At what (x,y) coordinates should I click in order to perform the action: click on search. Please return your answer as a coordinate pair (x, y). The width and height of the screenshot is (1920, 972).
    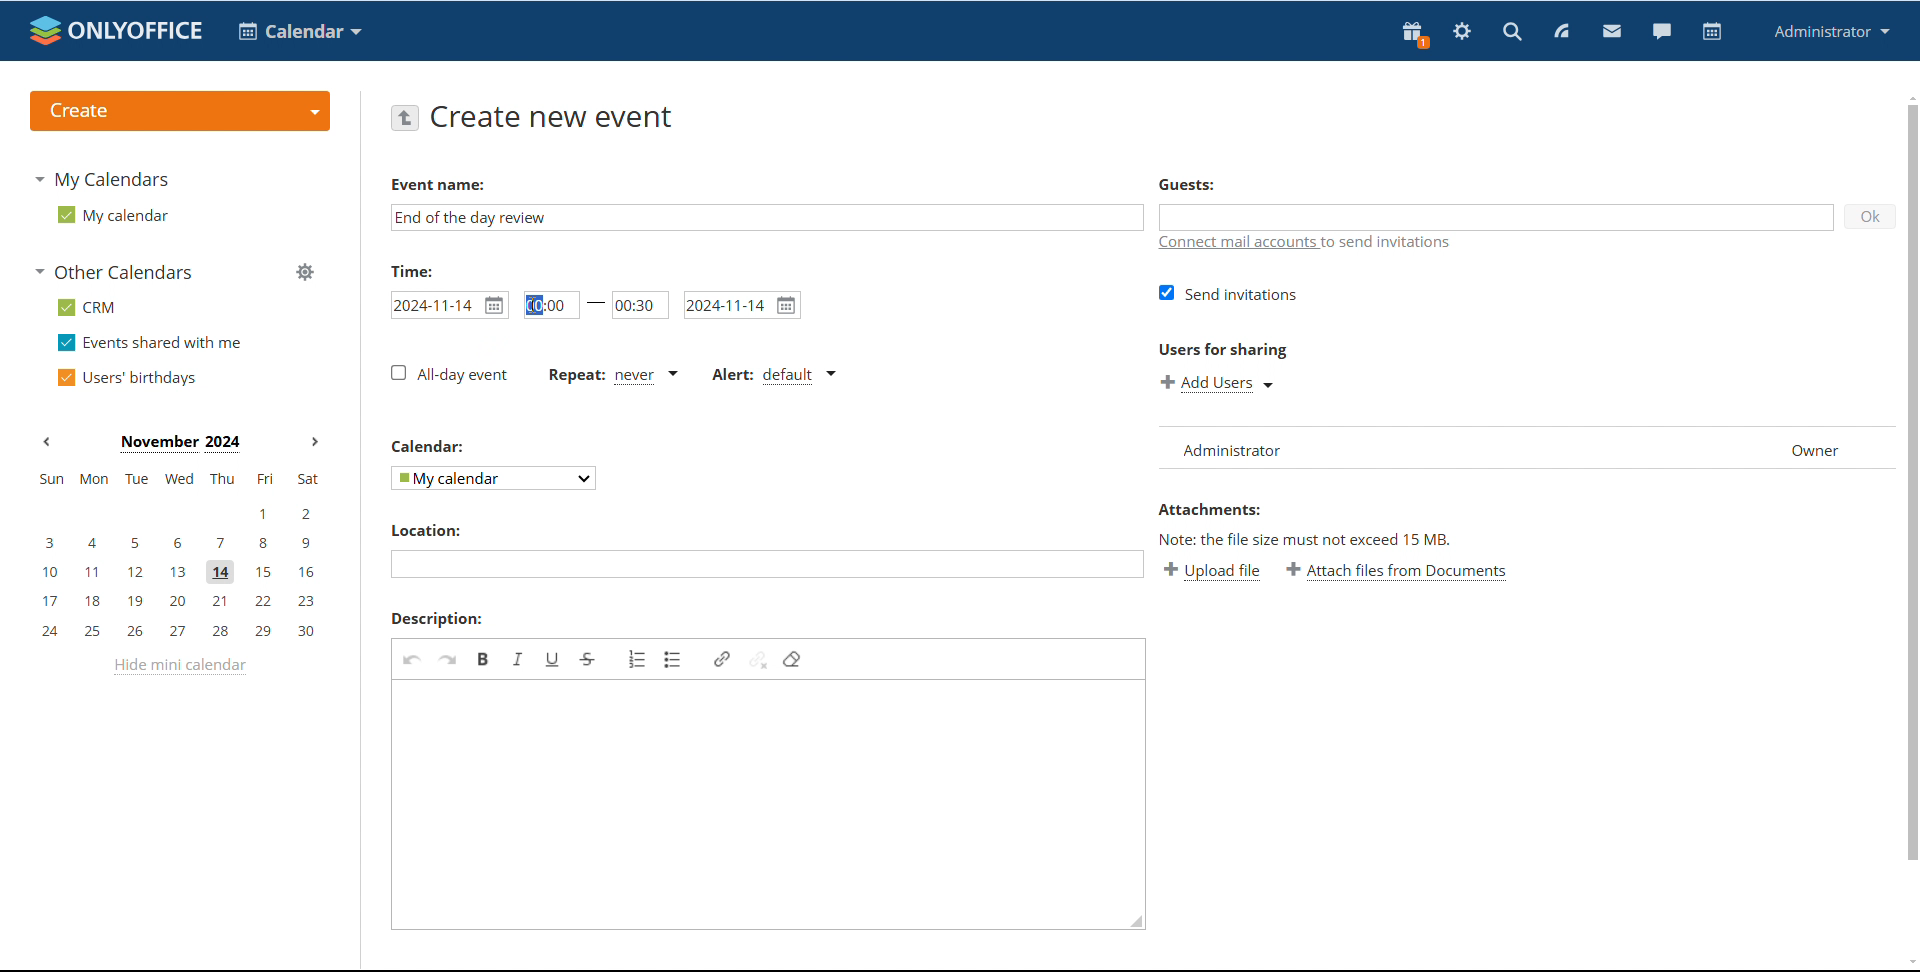
    Looking at the image, I should click on (1511, 33).